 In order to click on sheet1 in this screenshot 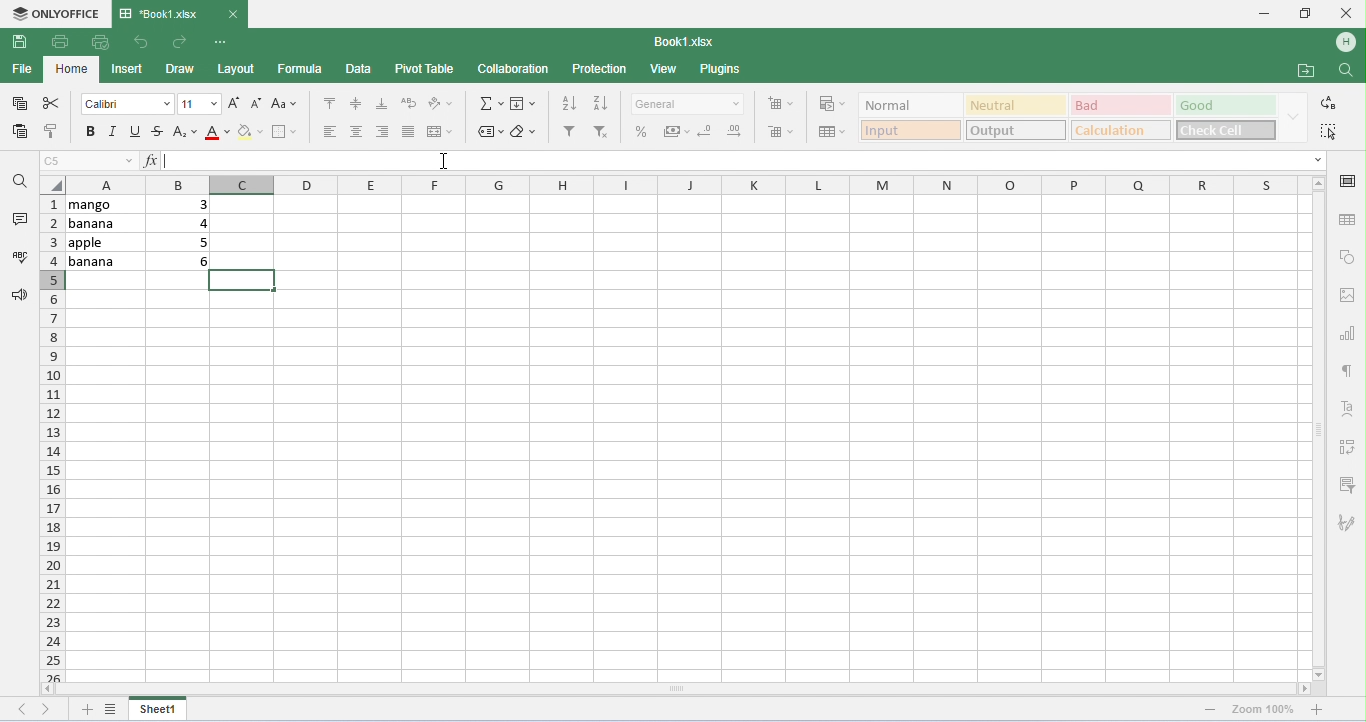, I will do `click(160, 708)`.